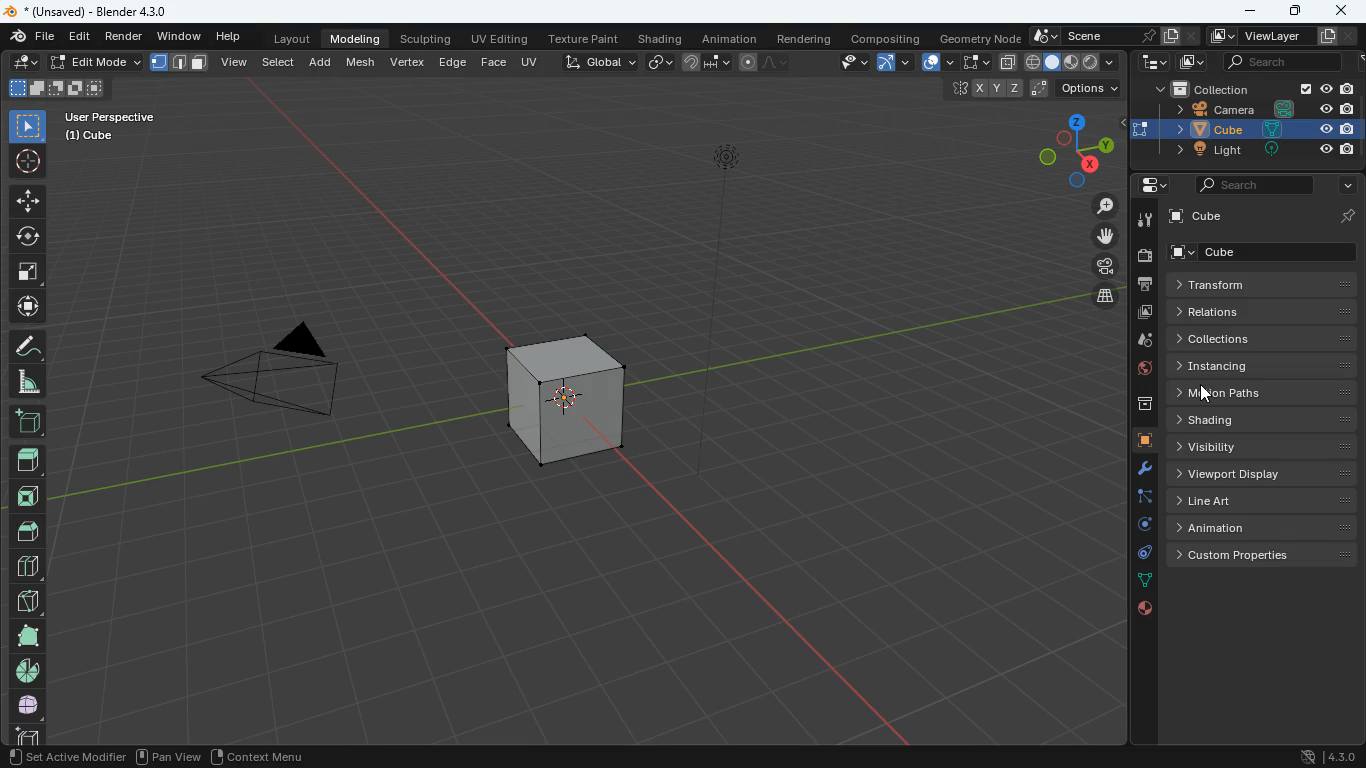  I want to click on angle, so click(31, 381).